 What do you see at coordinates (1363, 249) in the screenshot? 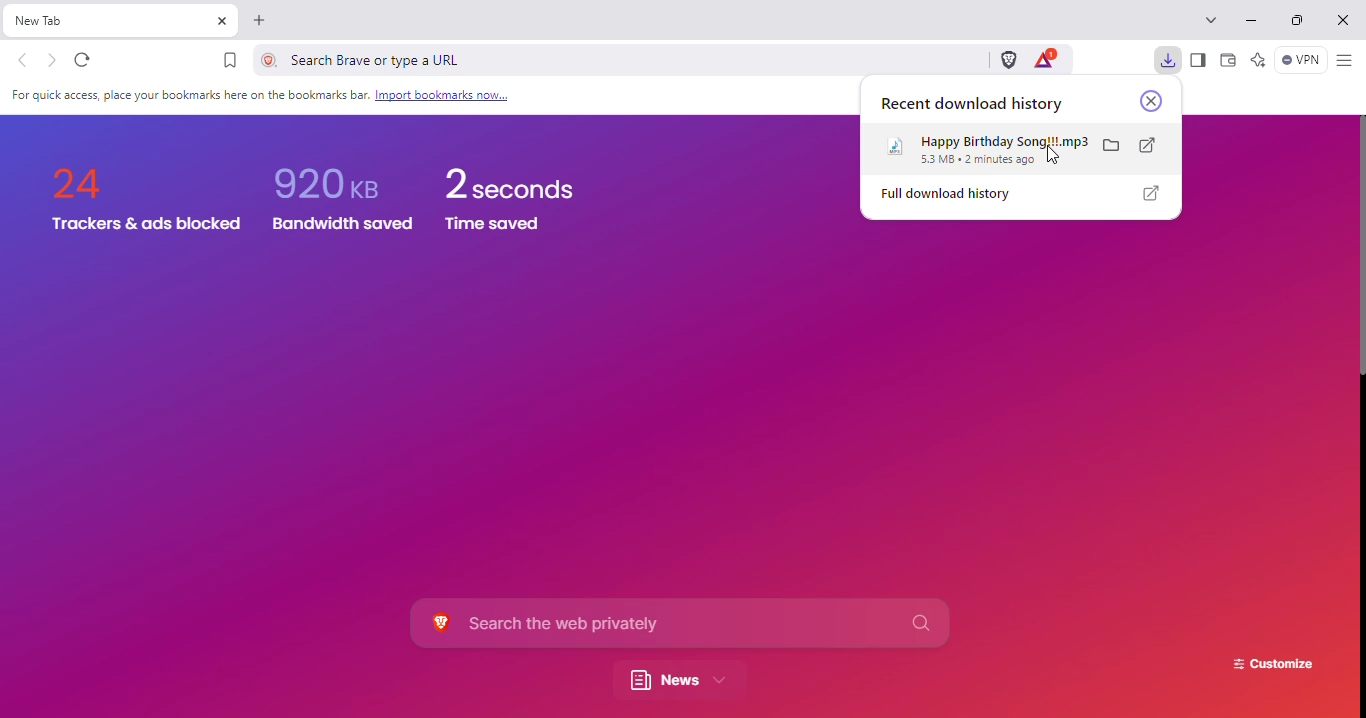
I see `vertical scroll bar` at bounding box center [1363, 249].